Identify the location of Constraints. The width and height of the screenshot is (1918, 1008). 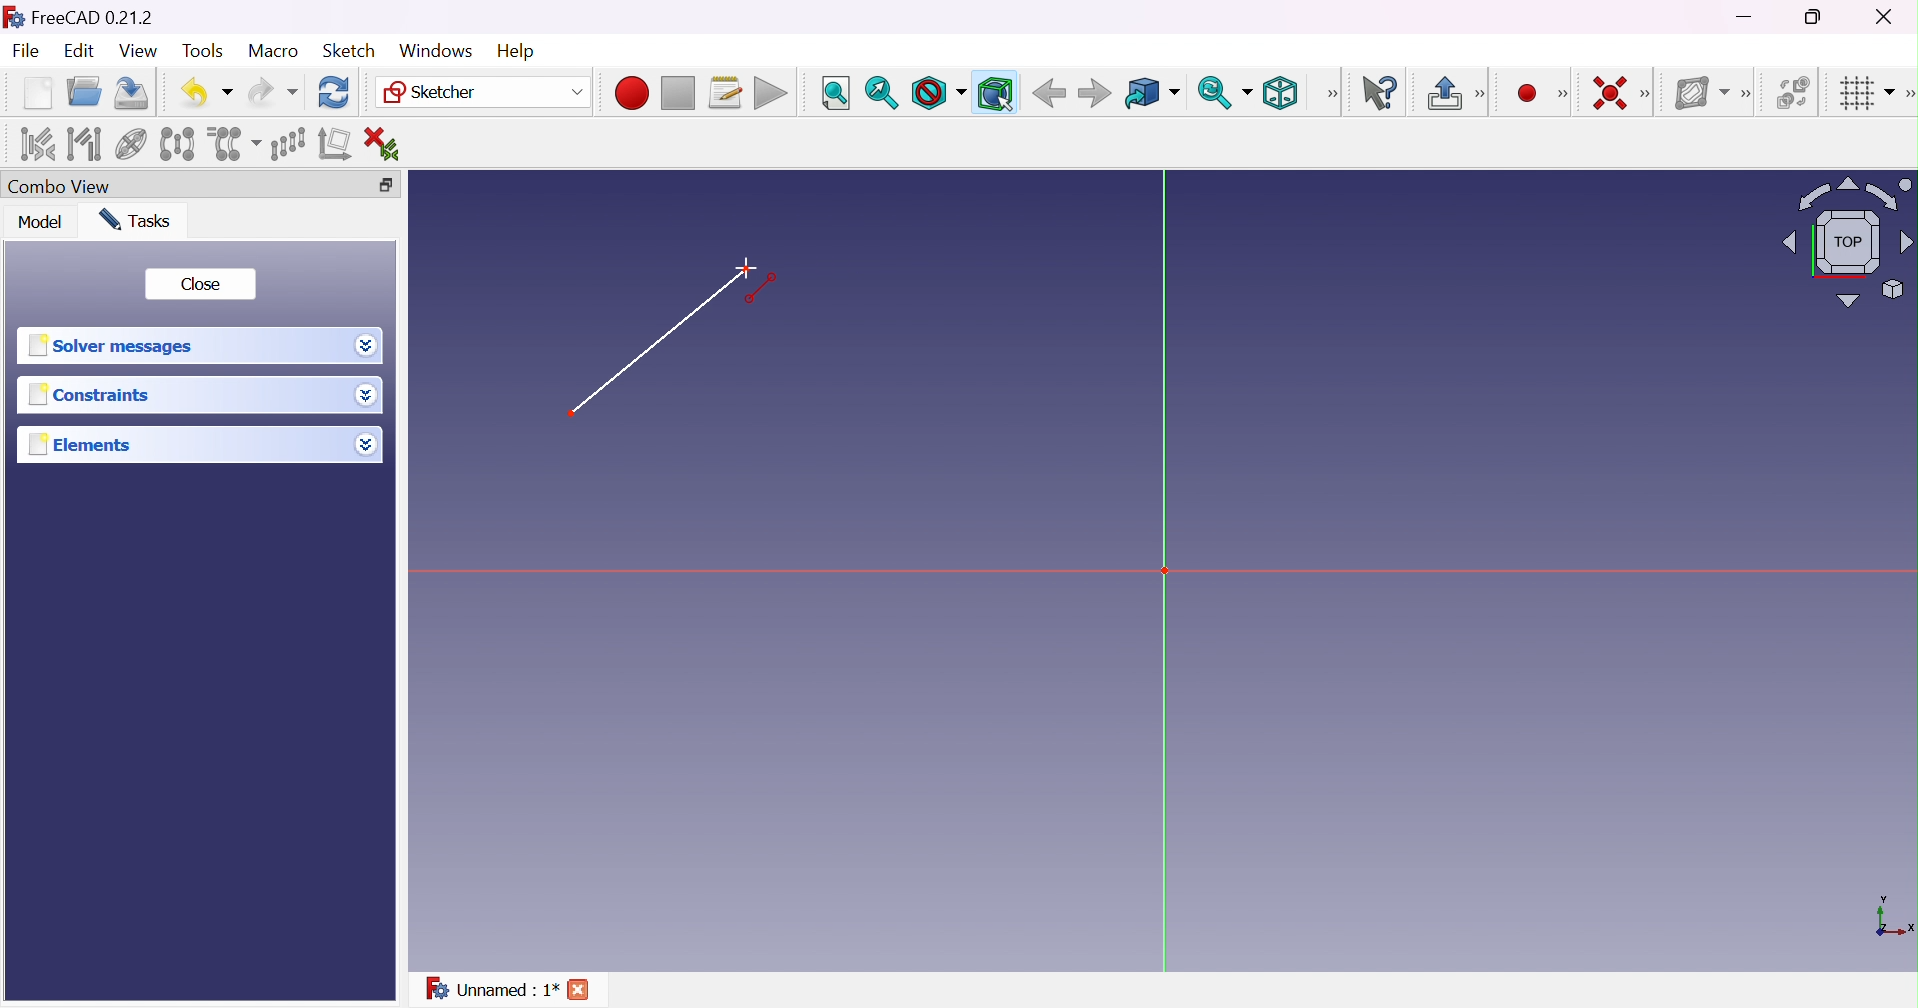
(89, 397).